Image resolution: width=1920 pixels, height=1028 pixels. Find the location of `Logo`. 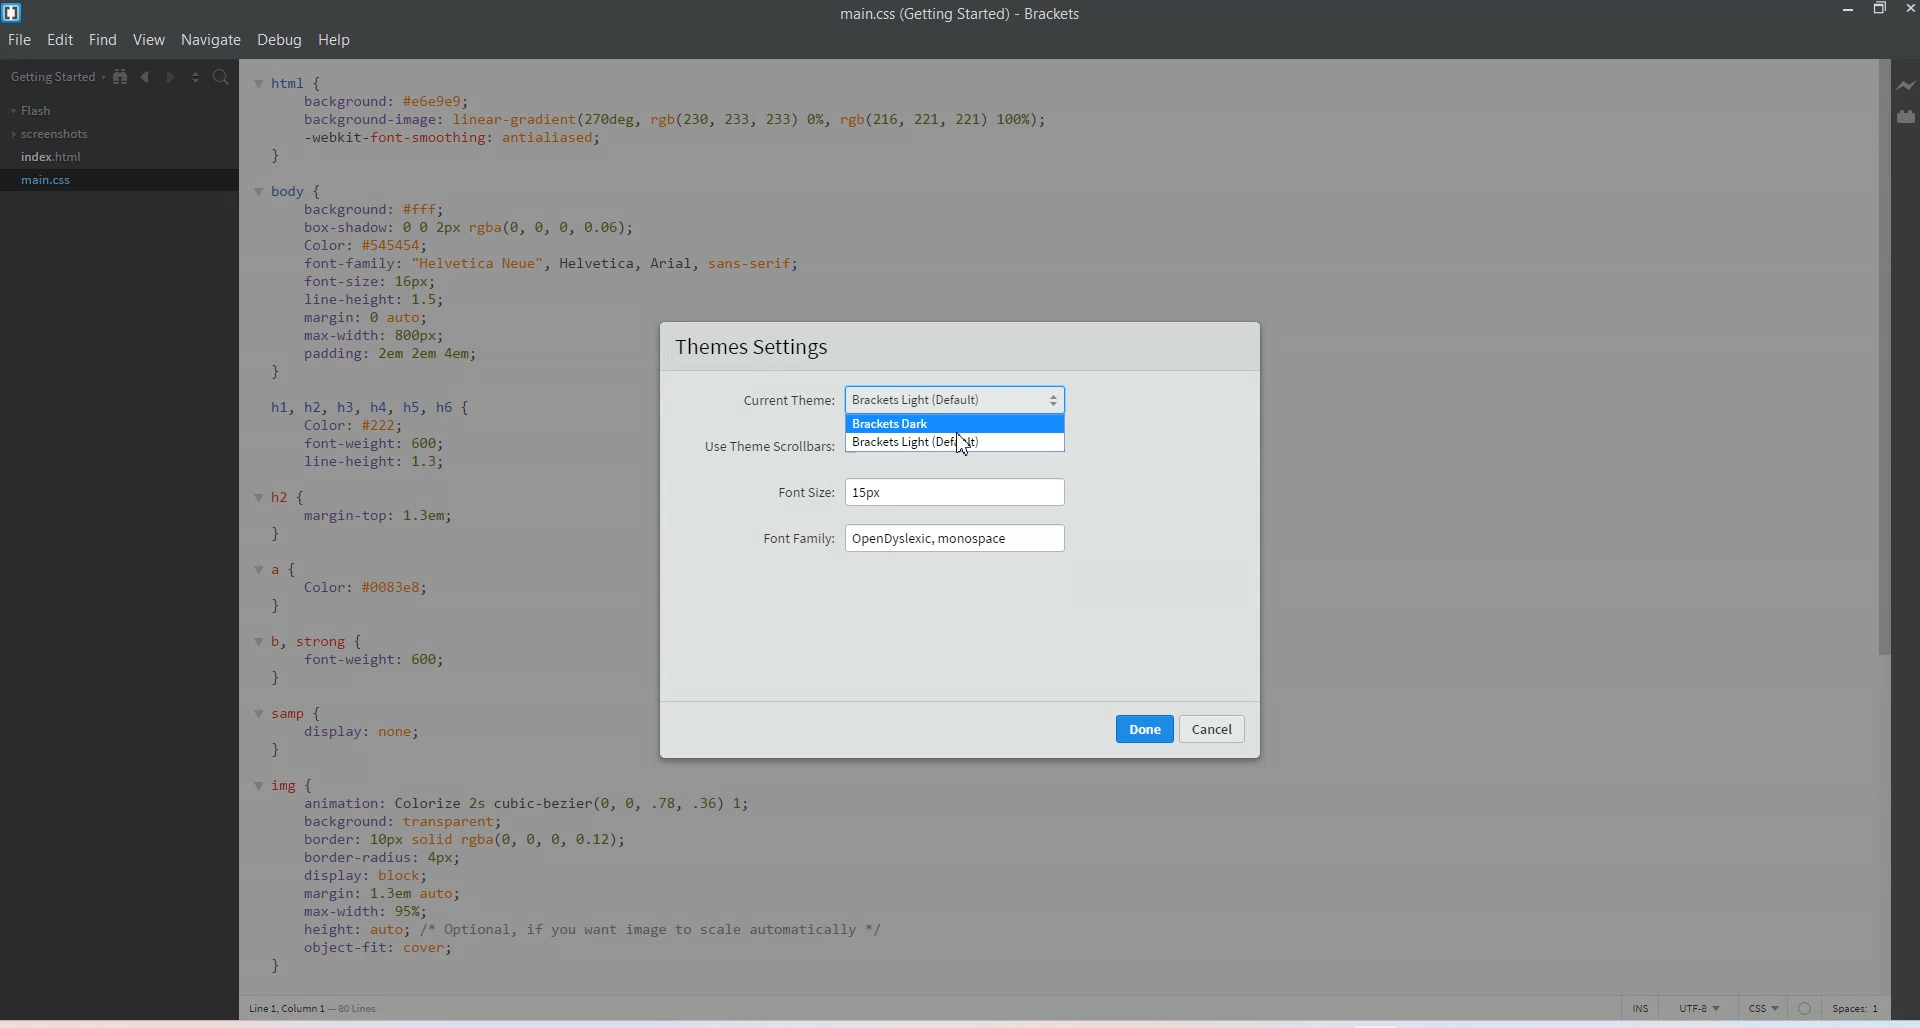

Logo is located at coordinates (15, 14).